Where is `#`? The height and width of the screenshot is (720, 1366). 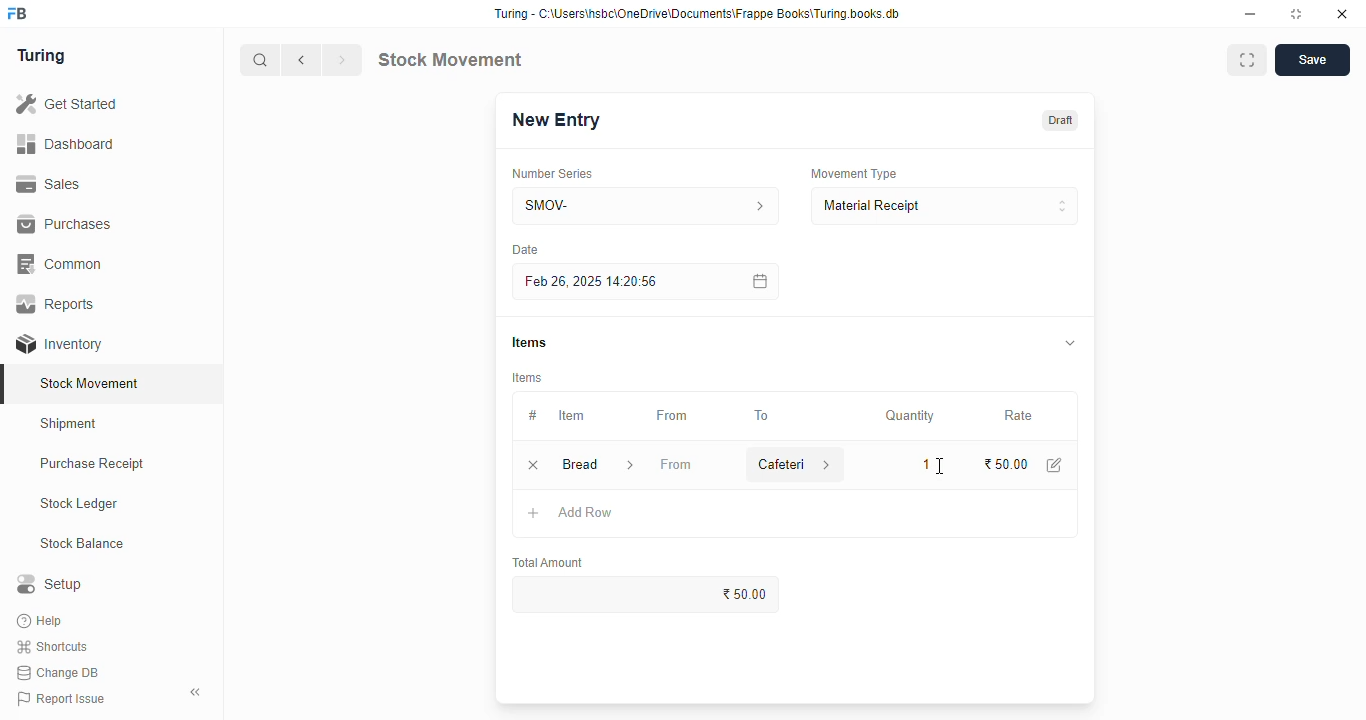
# is located at coordinates (533, 416).